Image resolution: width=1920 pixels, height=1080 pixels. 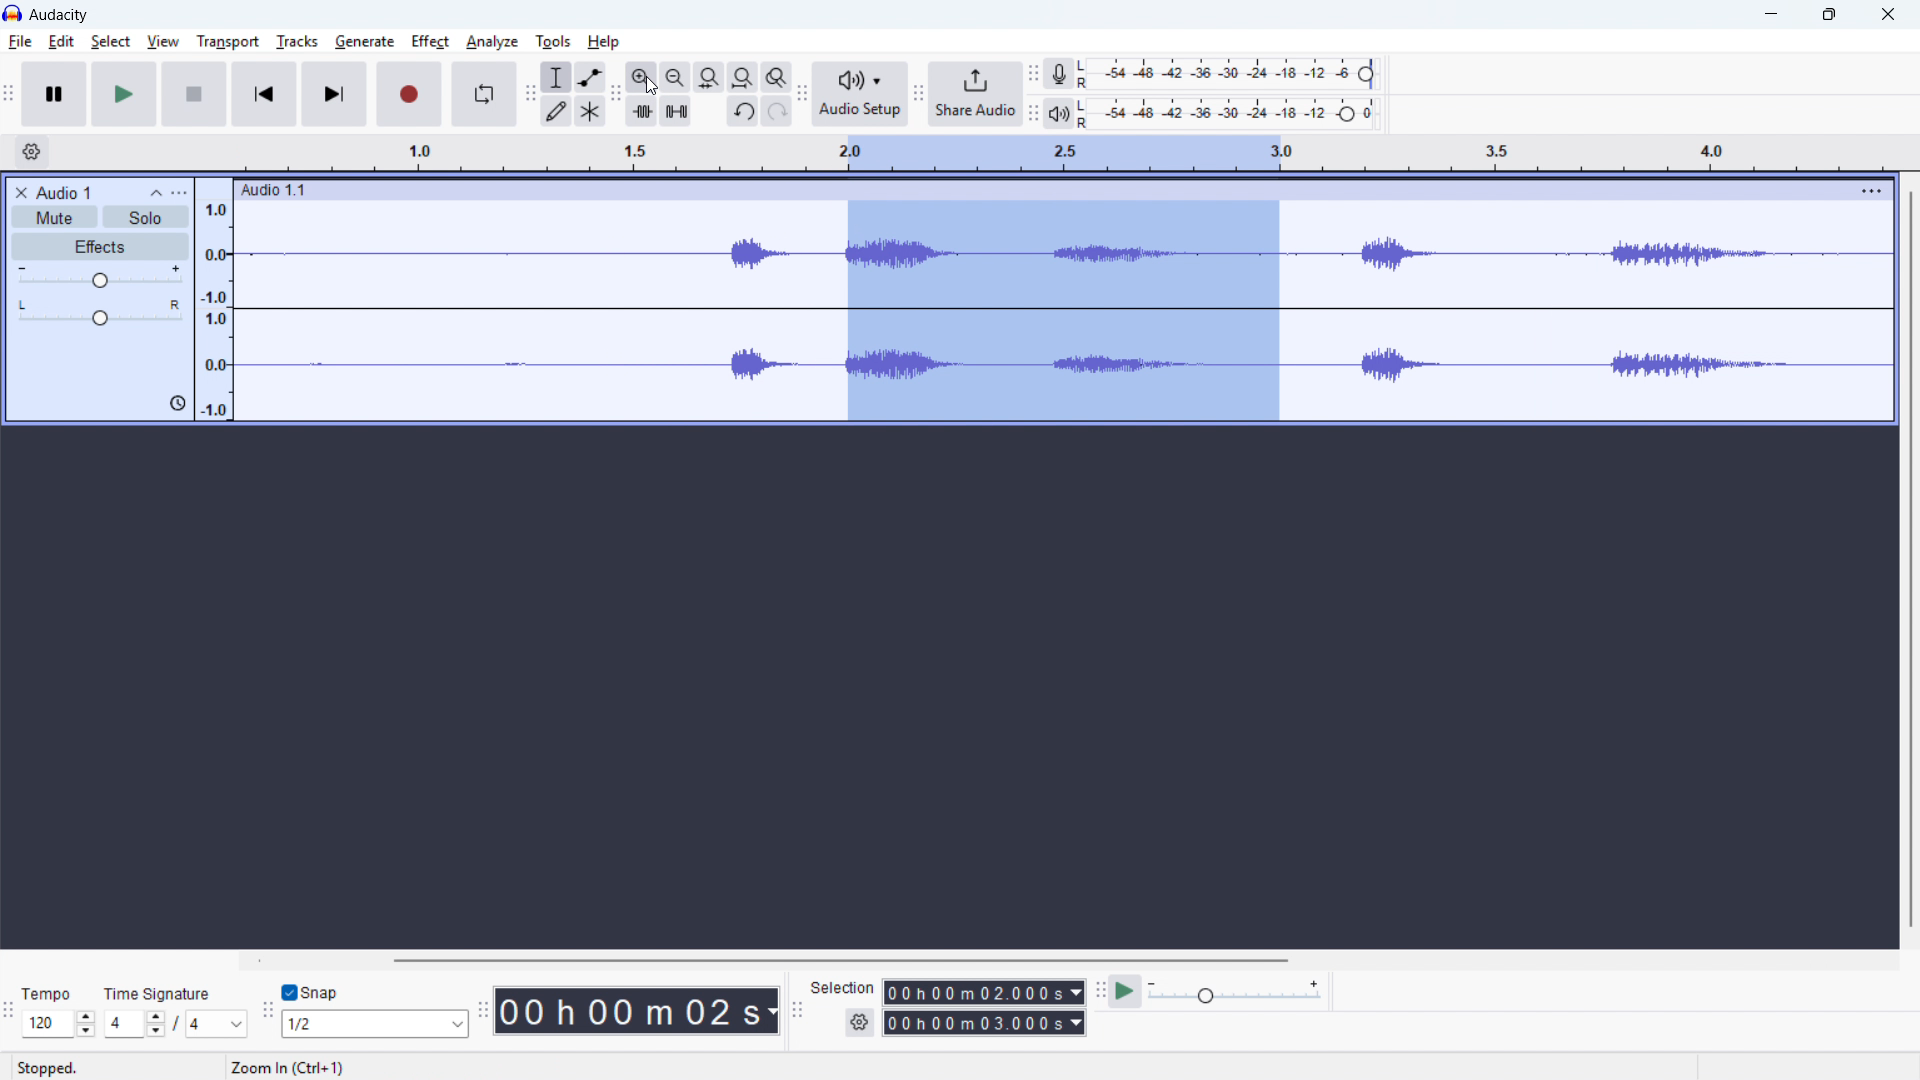 I want to click on Undo, so click(x=743, y=111).